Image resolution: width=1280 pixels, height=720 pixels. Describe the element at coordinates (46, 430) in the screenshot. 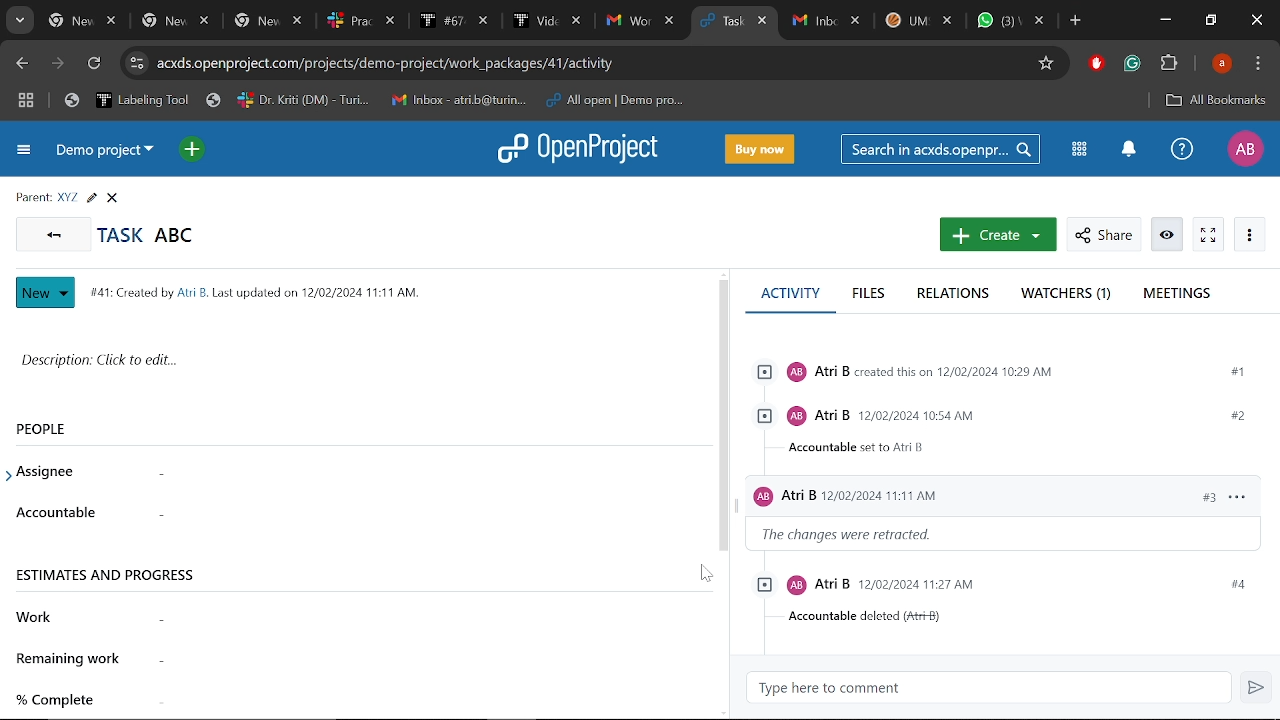

I see `` at that location.